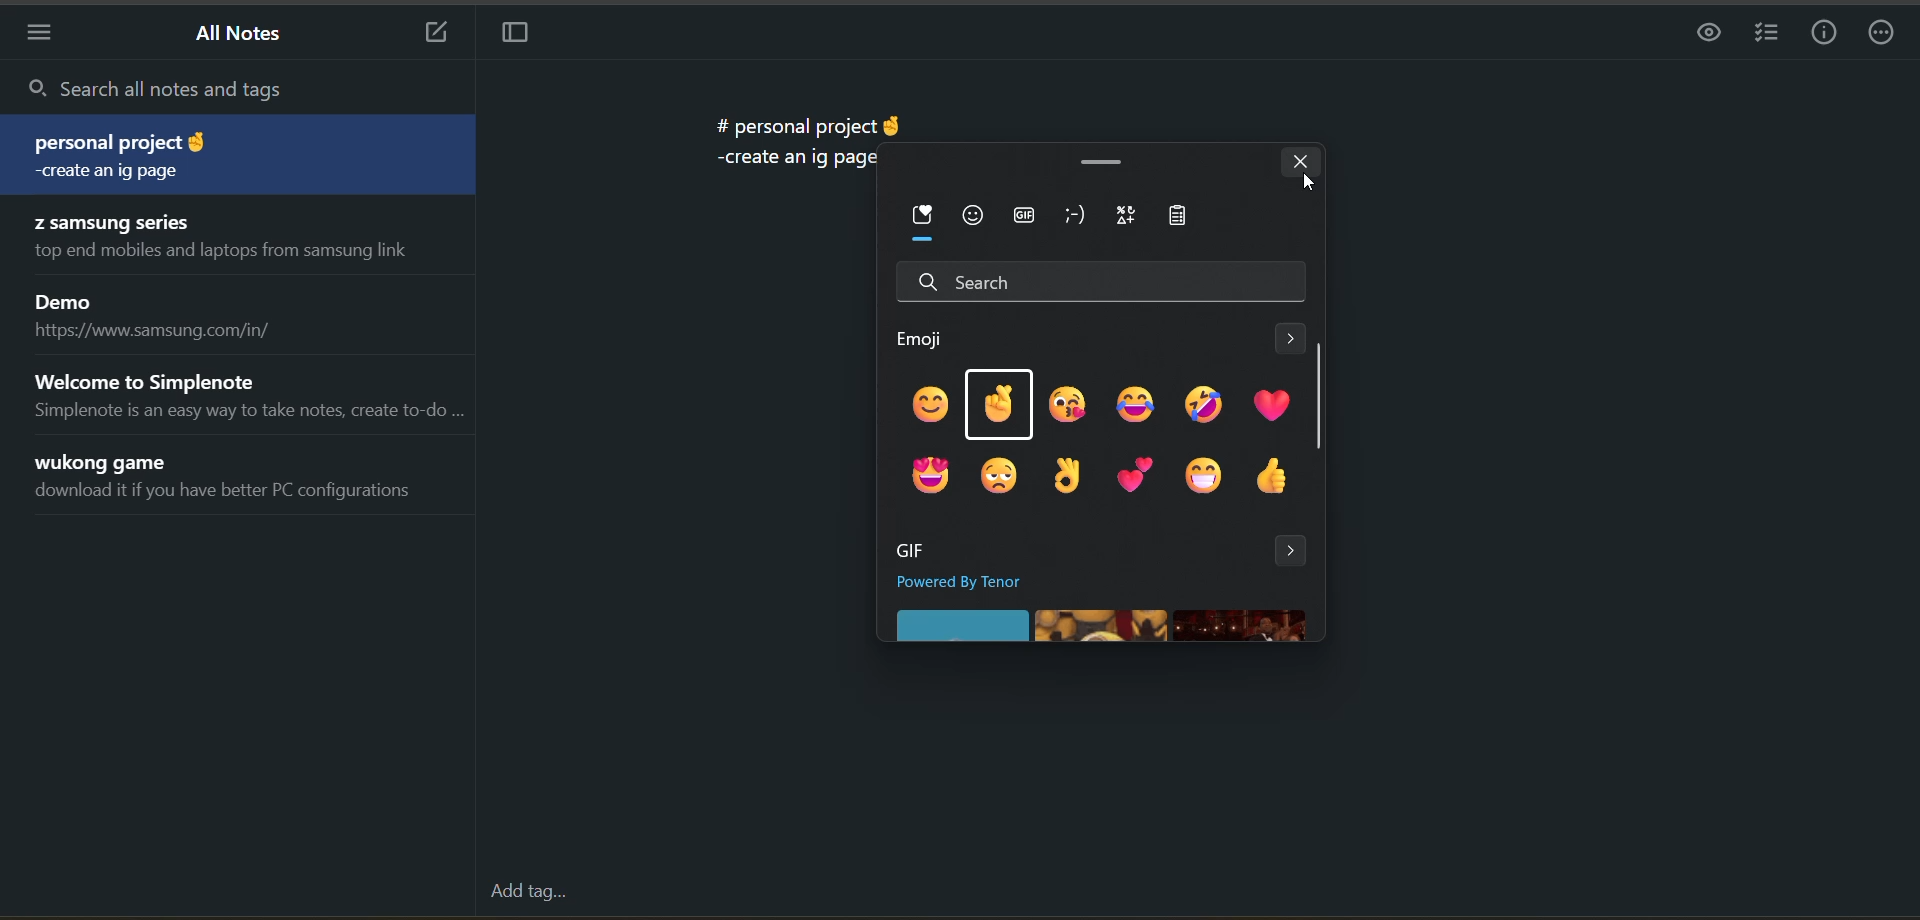 Image resolution: width=1920 pixels, height=920 pixels. I want to click on clipboard  history, so click(1187, 216).